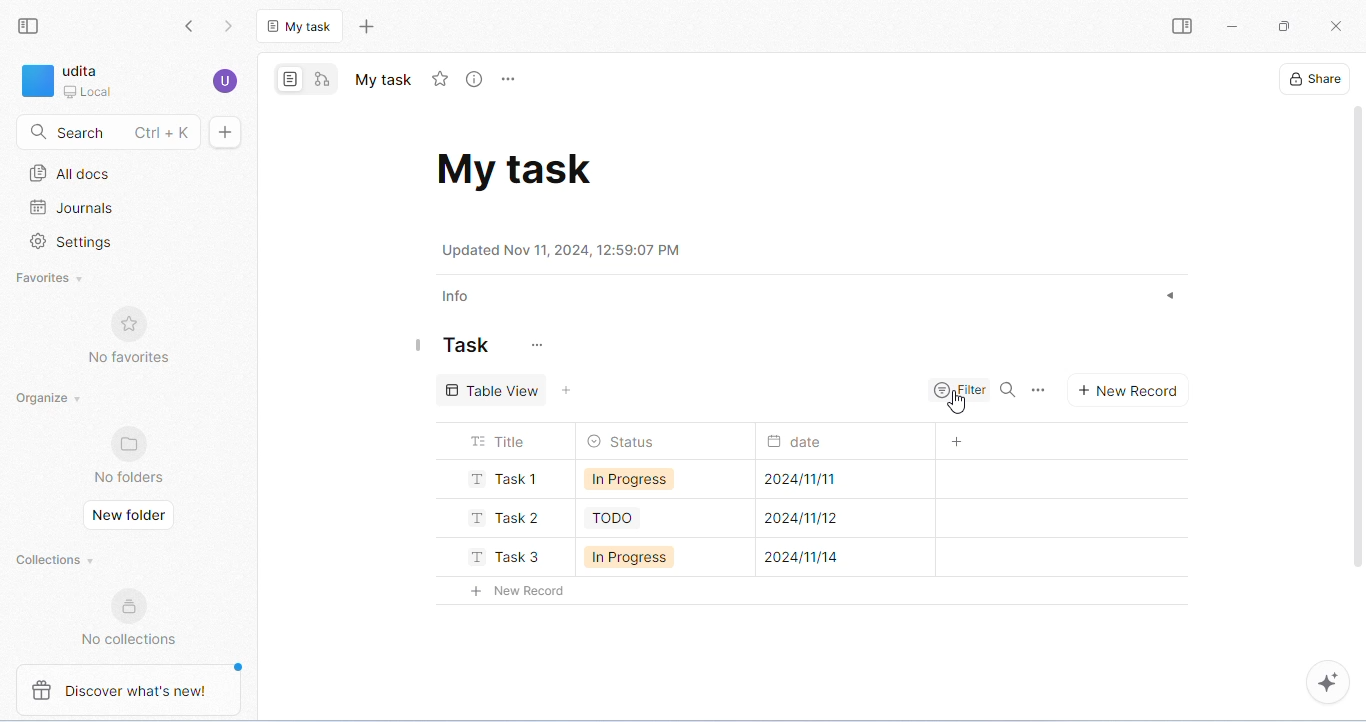  What do you see at coordinates (614, 519) in the screenshot?
I see `todo` at bounding box center [614, 519].